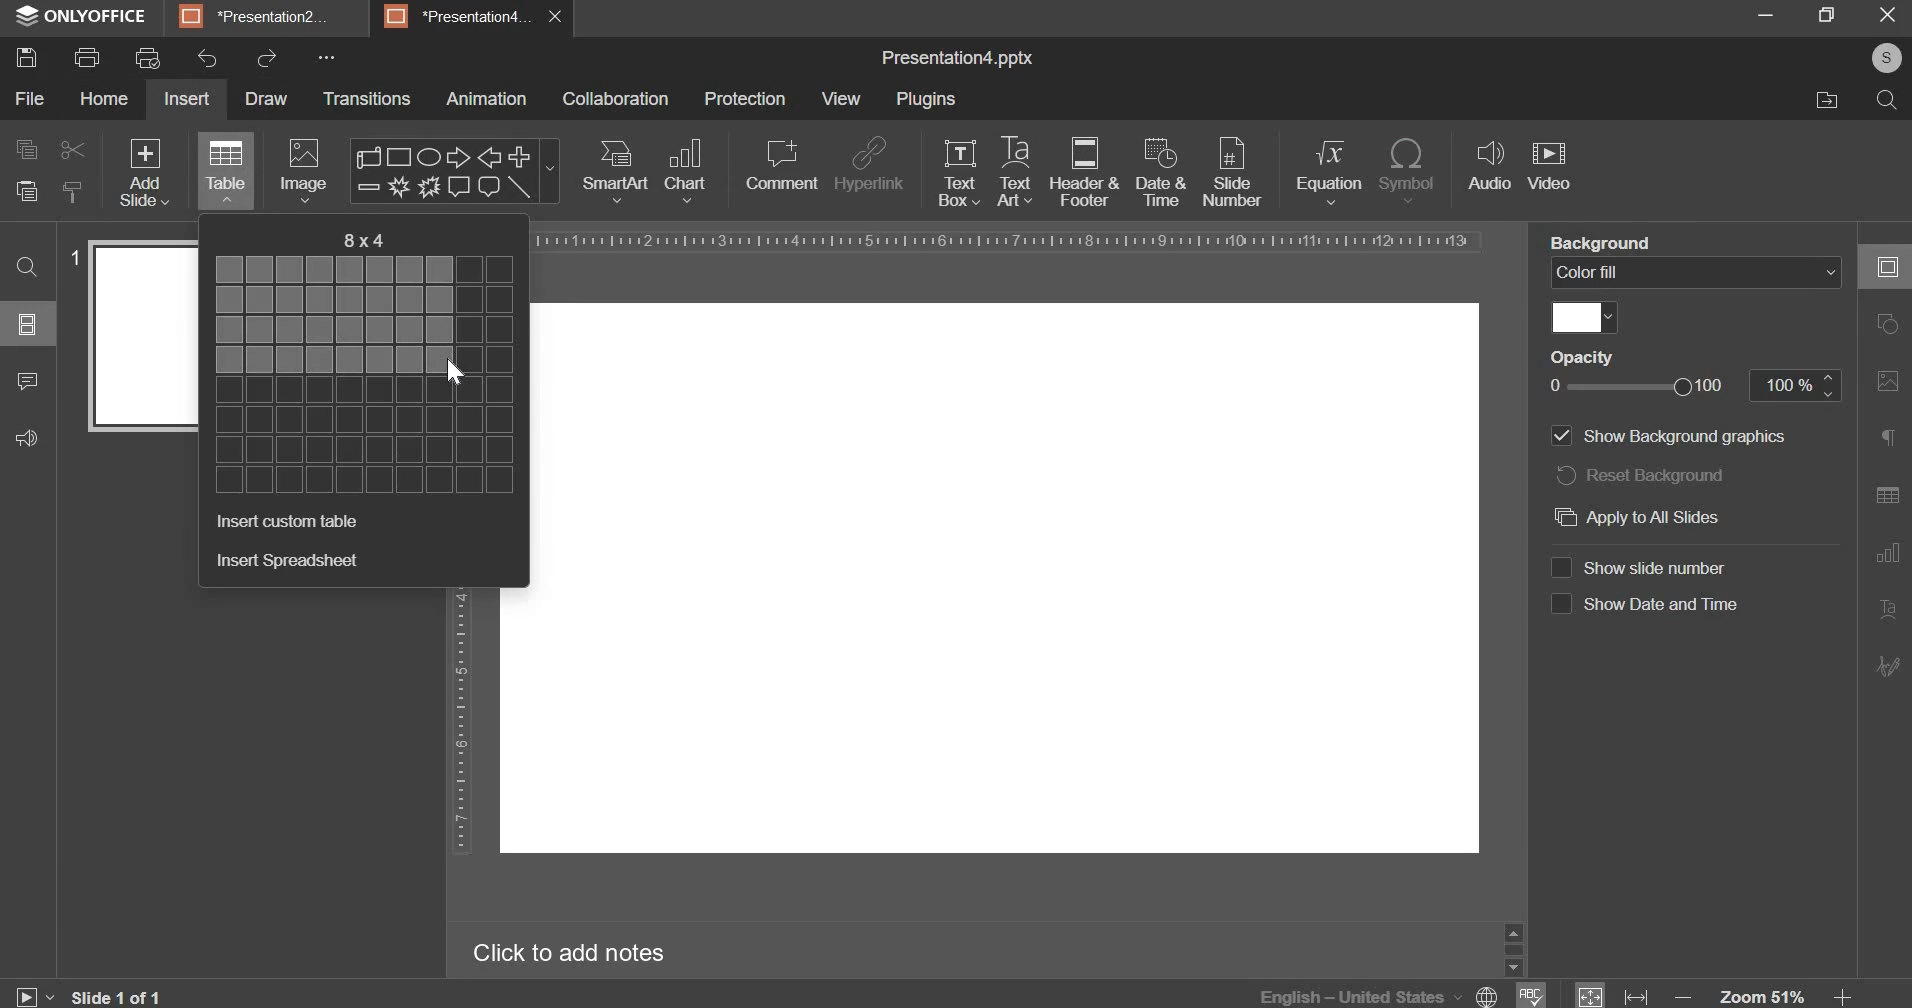 This screenshot has width=1912, height=1008. Describe the element at coordinates (869, 165) in the screenshot. I see `hyperlink` at that location.